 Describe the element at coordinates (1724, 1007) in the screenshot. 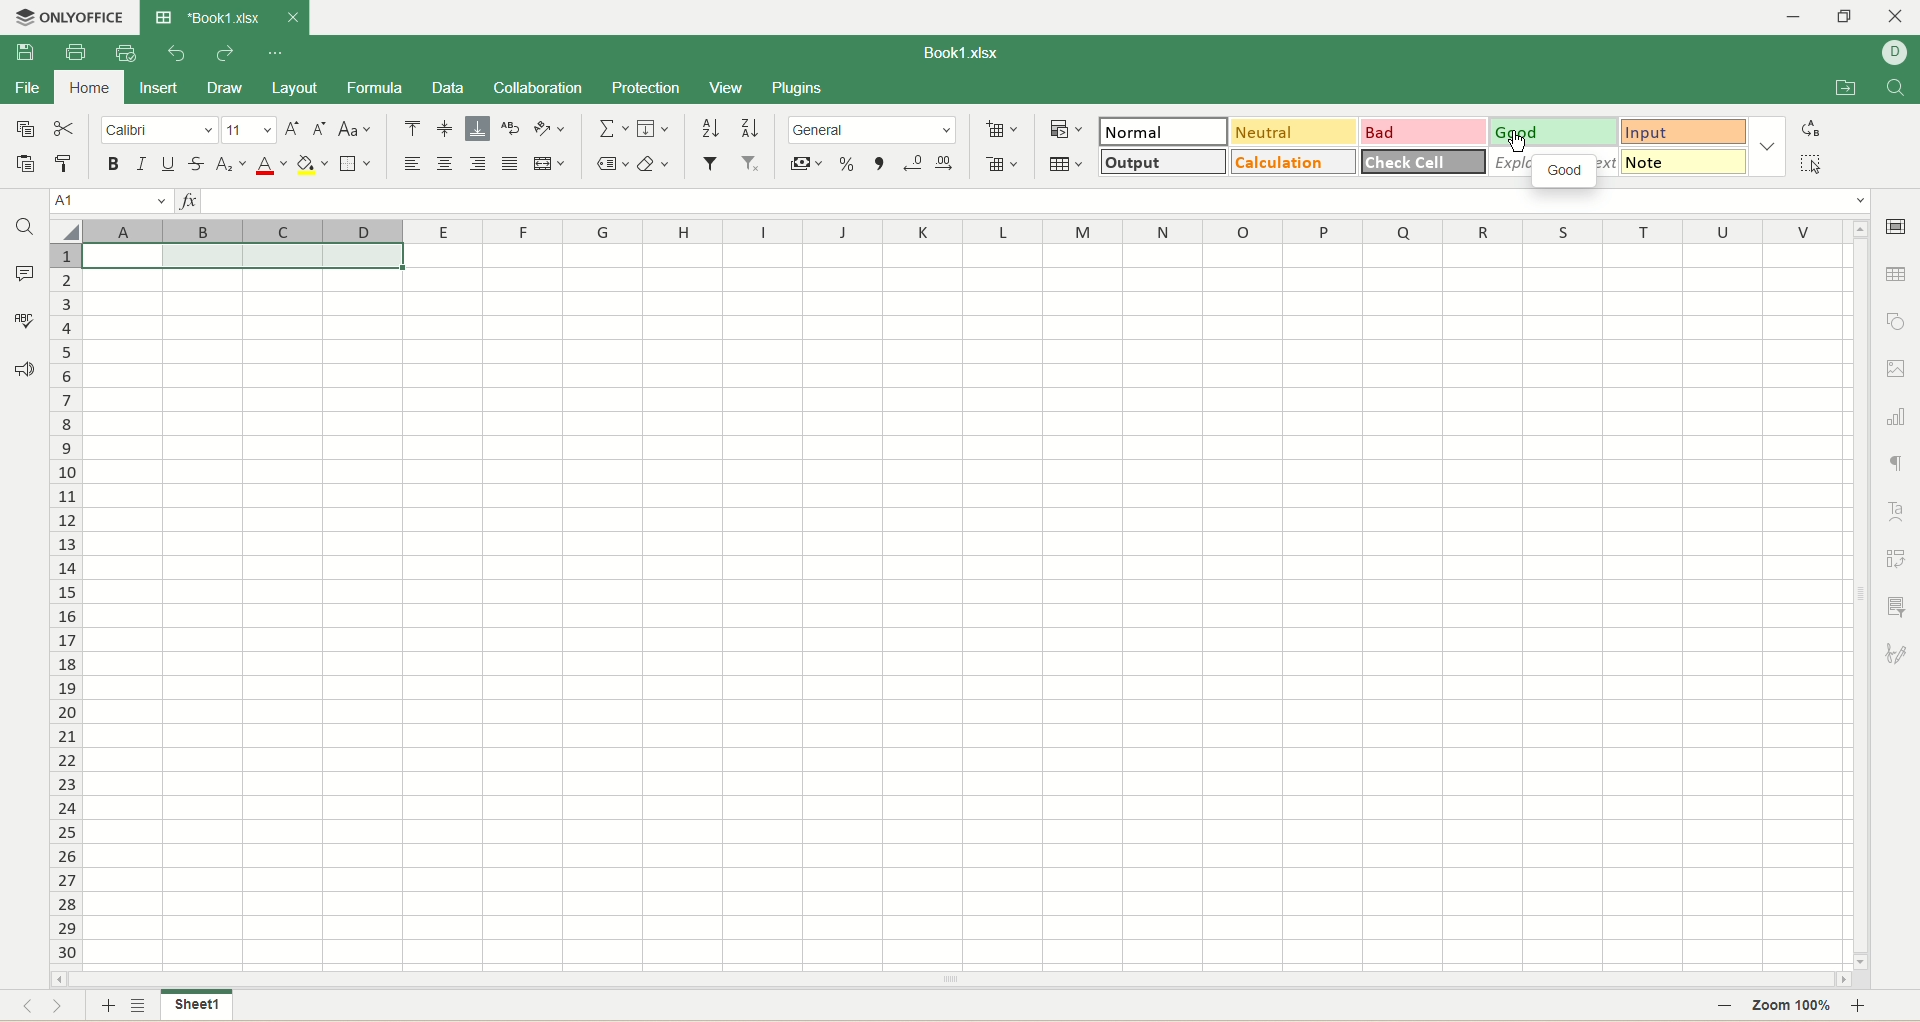

I see `zoom out` at that location.